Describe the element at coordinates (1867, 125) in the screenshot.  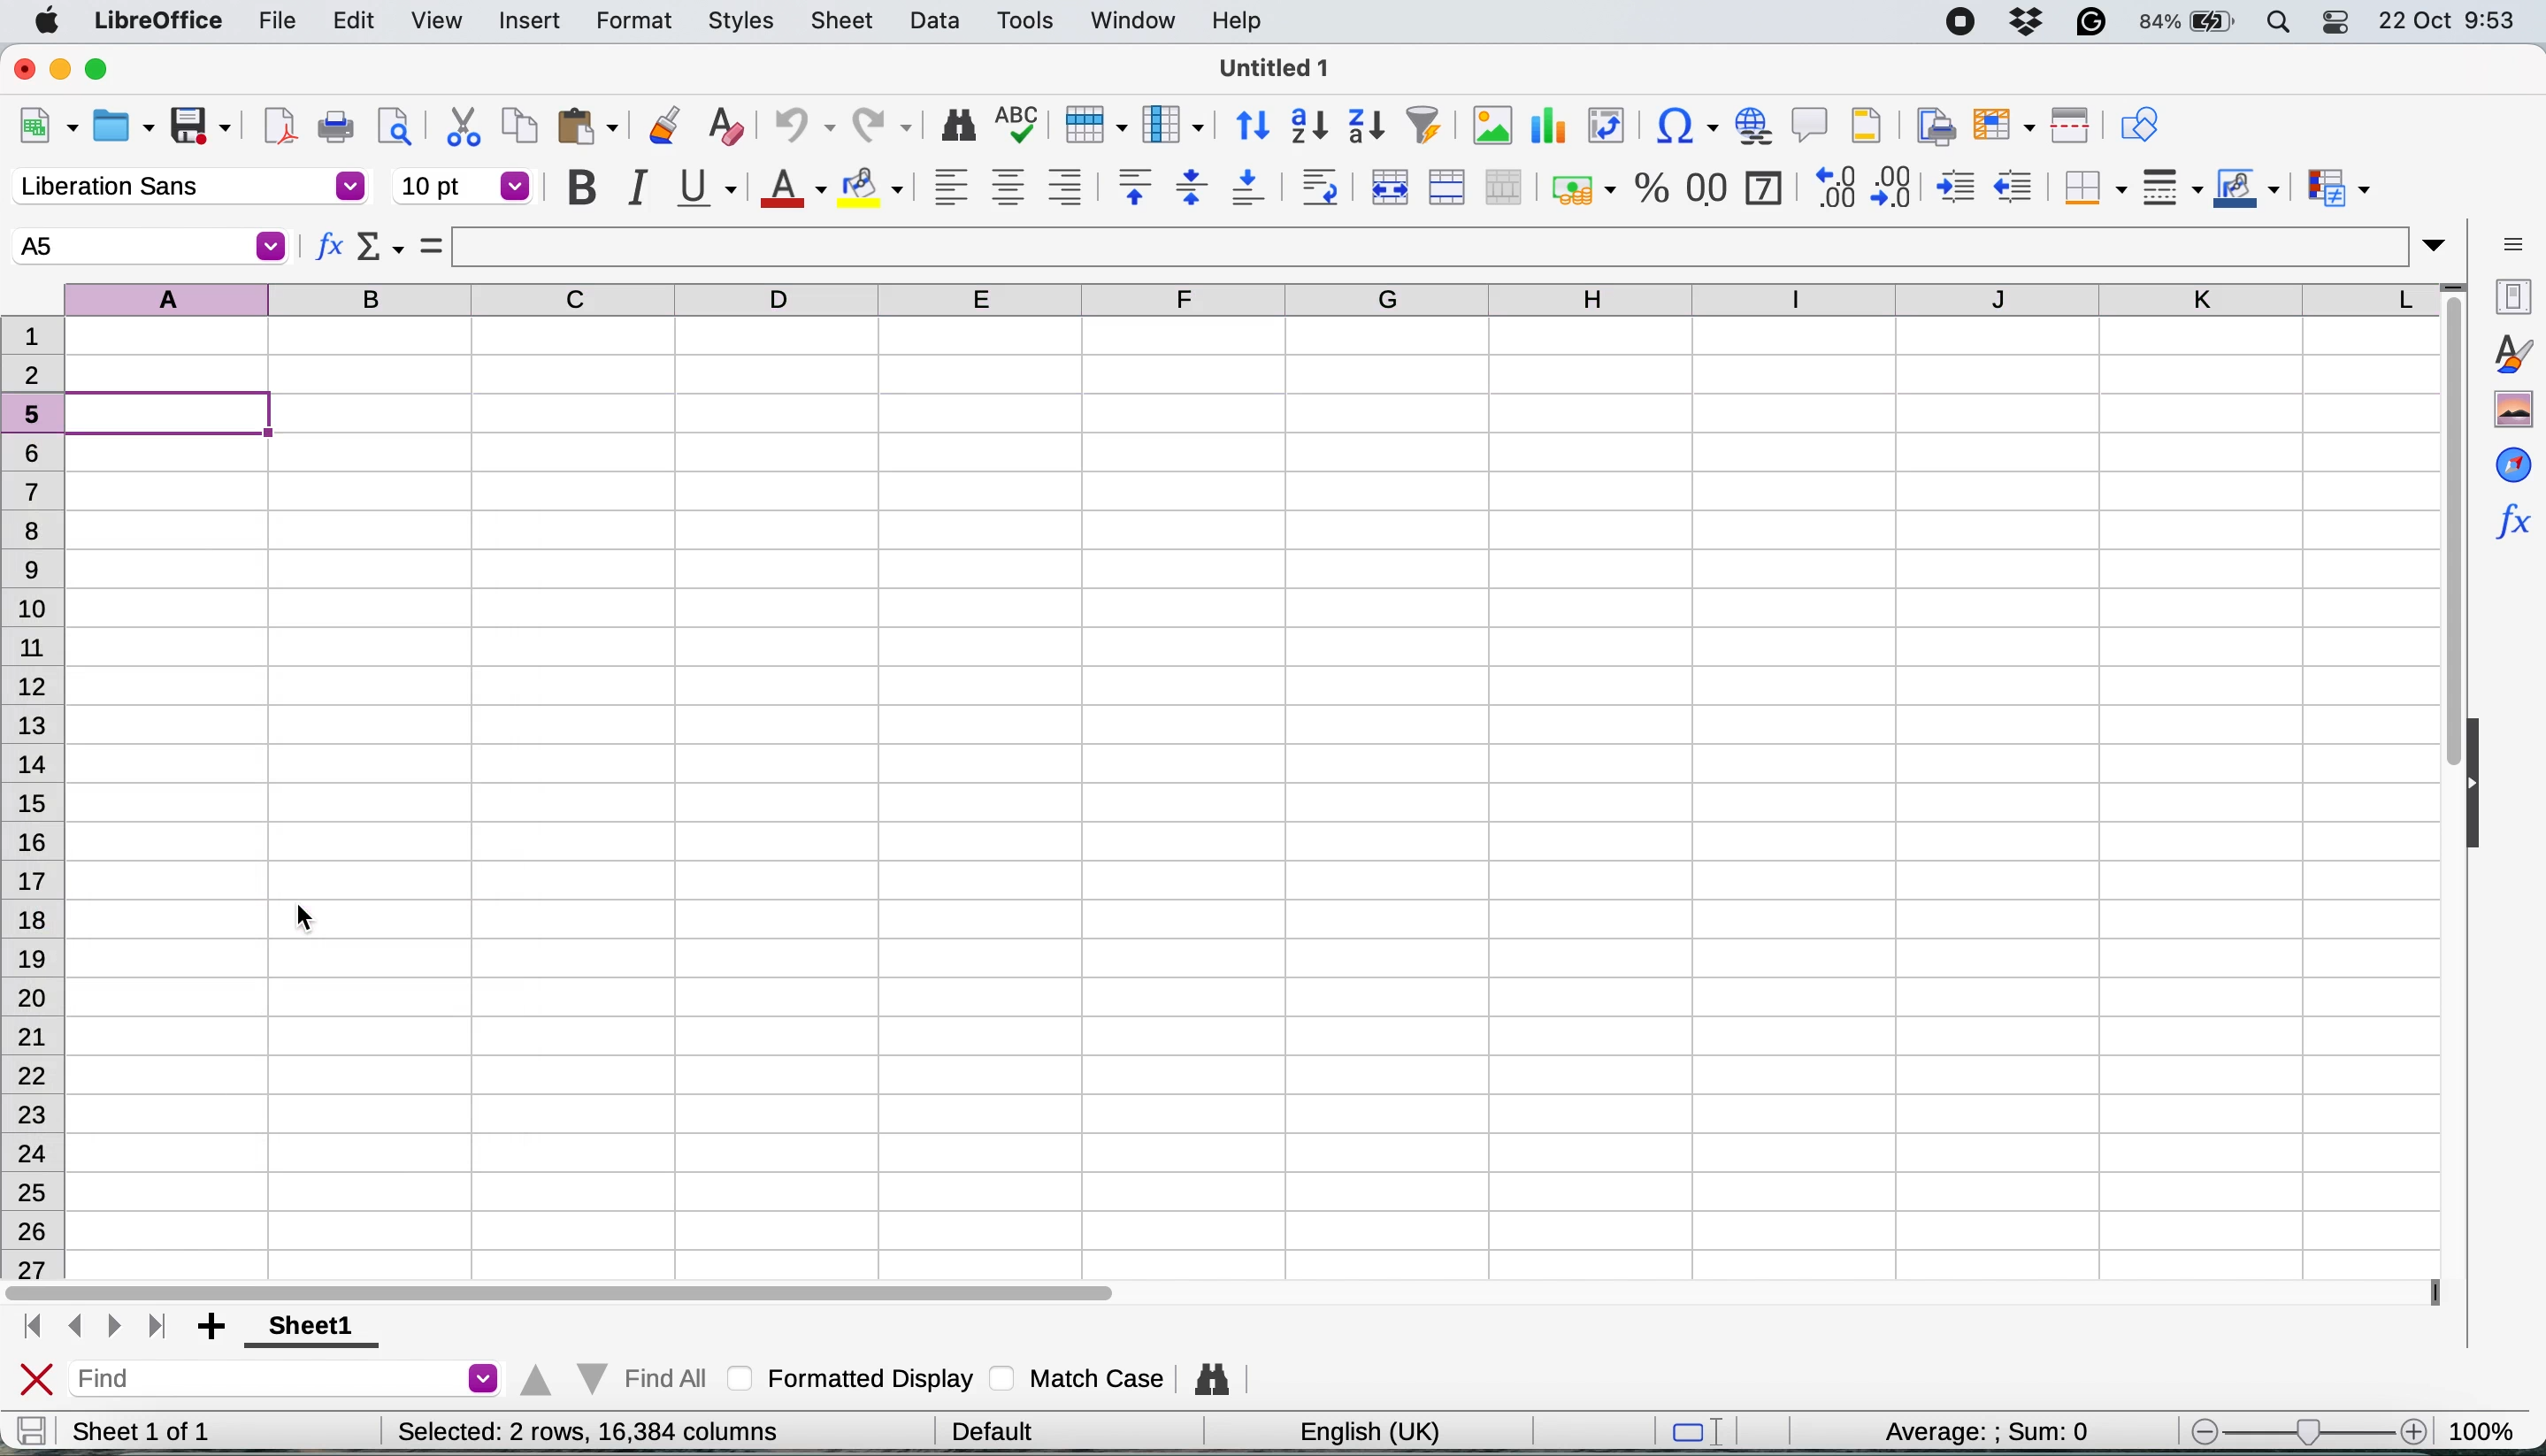
I see `headers and footers` at that location.